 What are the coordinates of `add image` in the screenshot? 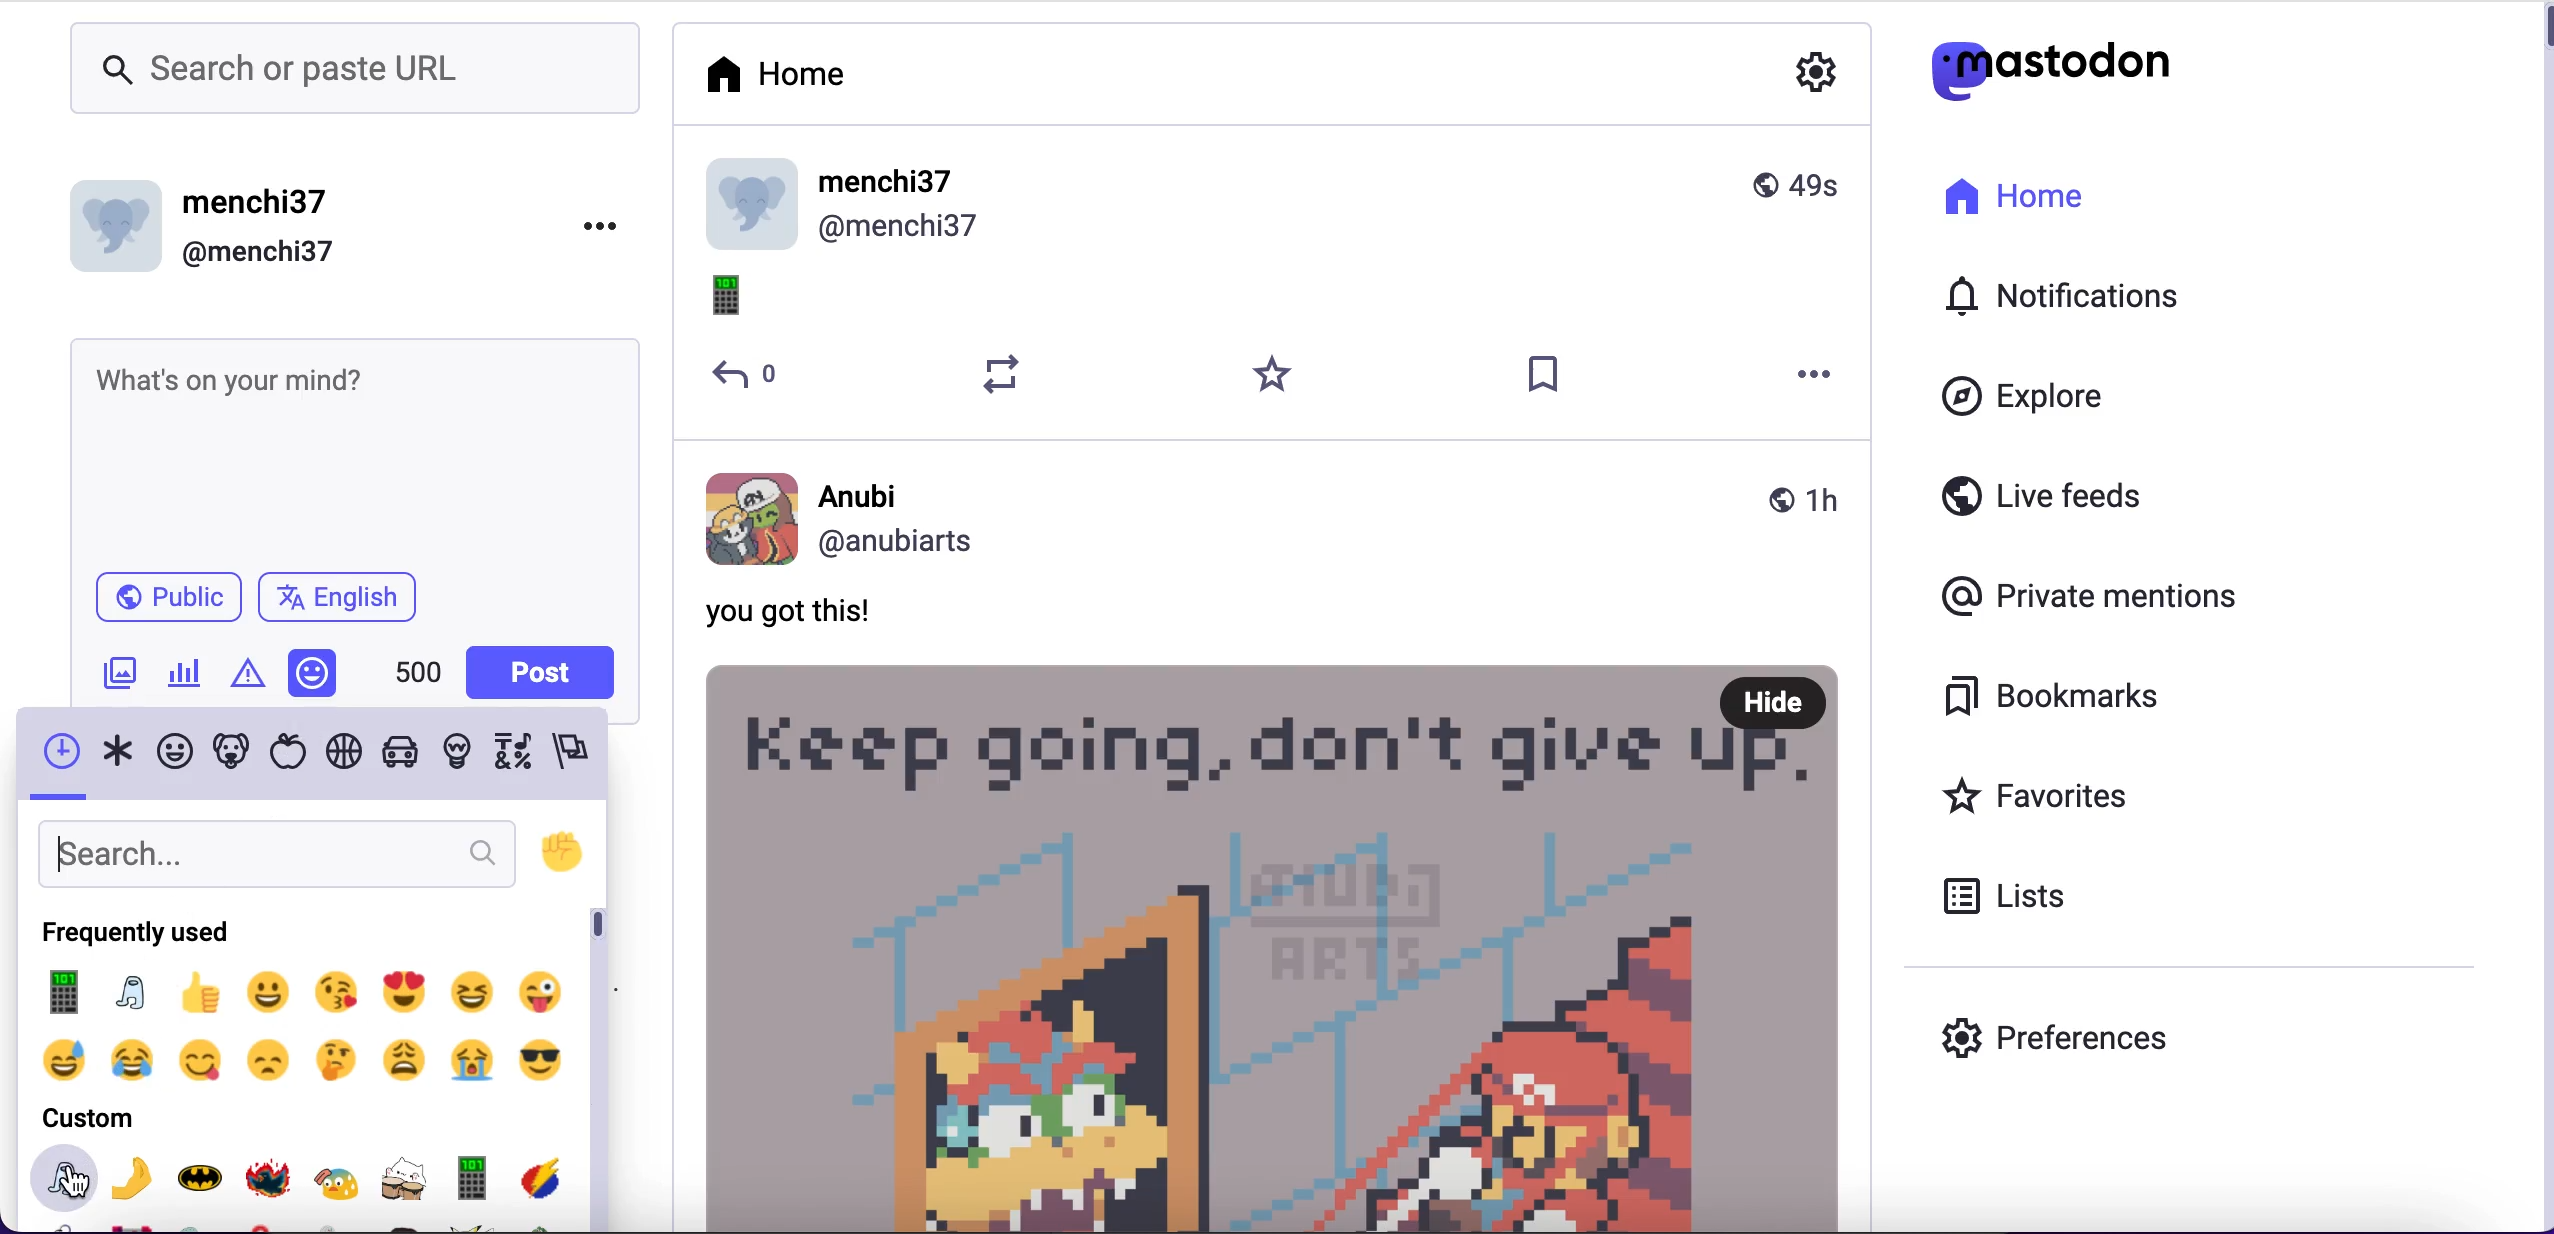 It's located at (120, 680).